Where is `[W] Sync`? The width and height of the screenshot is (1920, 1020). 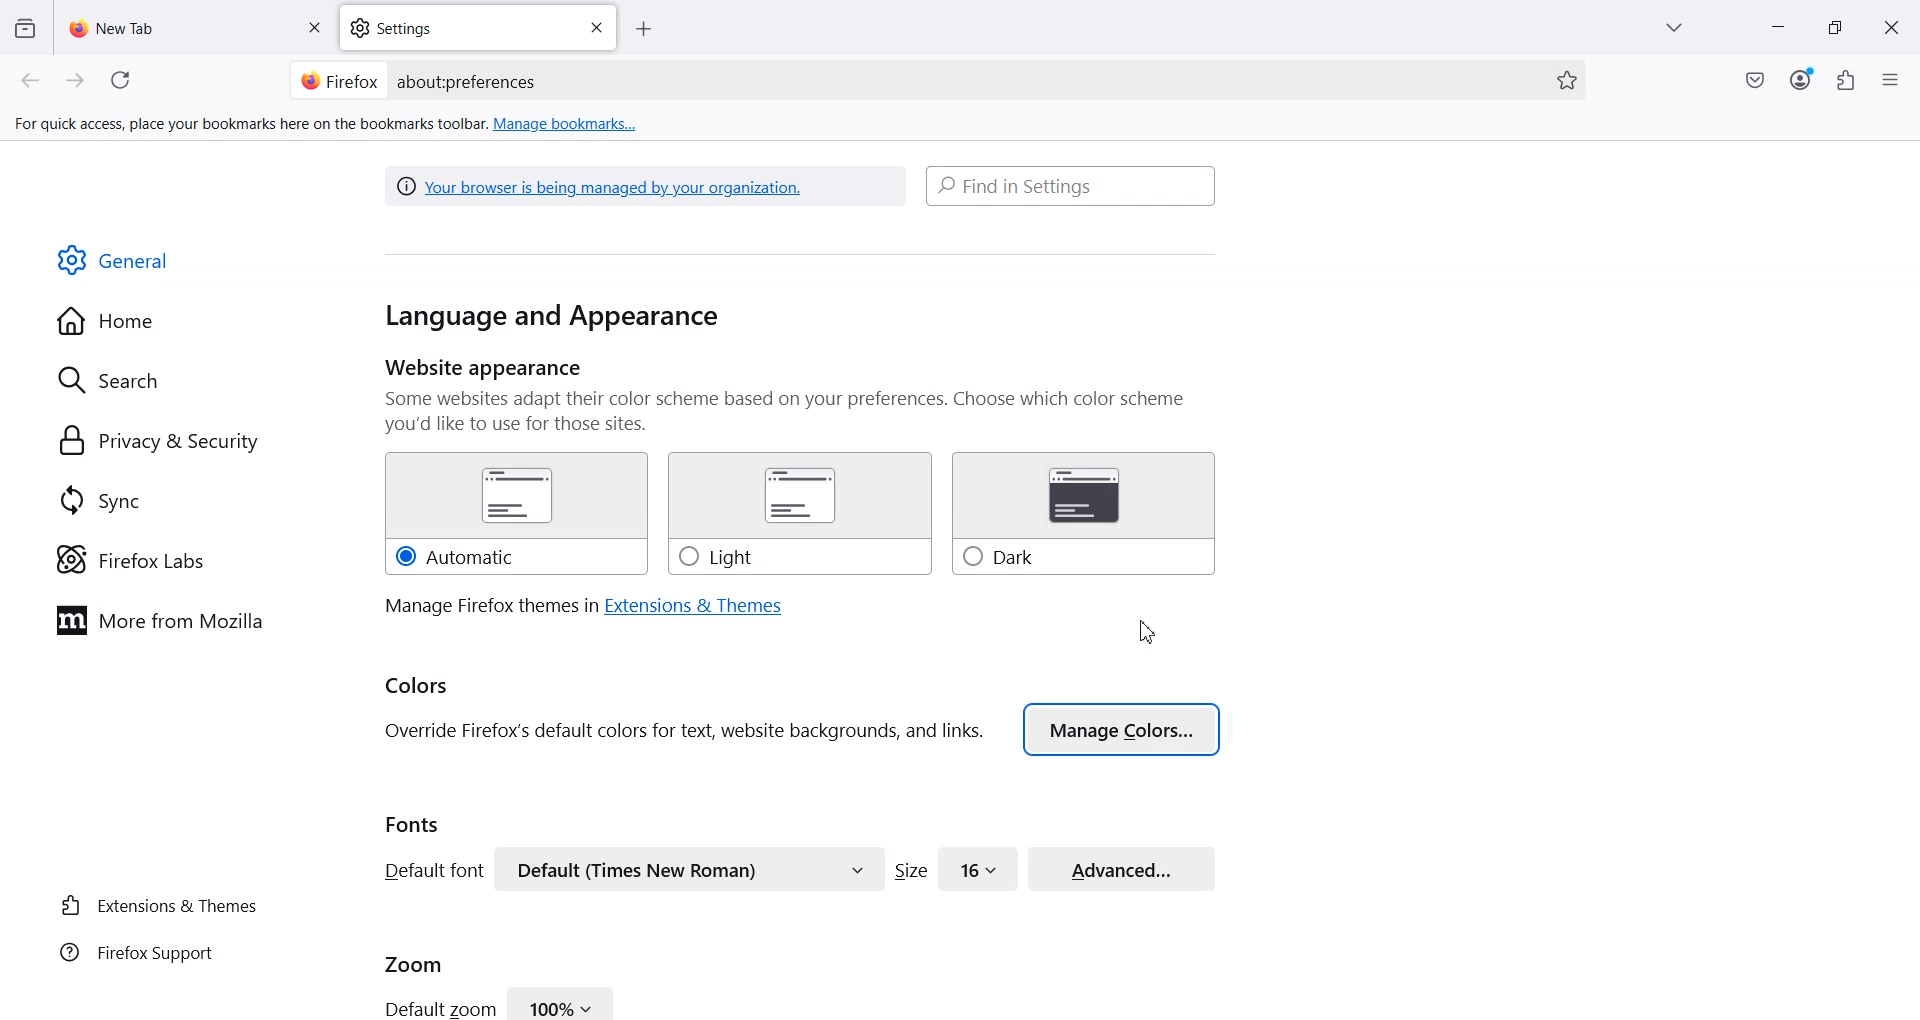 [W] Sync is located at coordinates (97, 499).